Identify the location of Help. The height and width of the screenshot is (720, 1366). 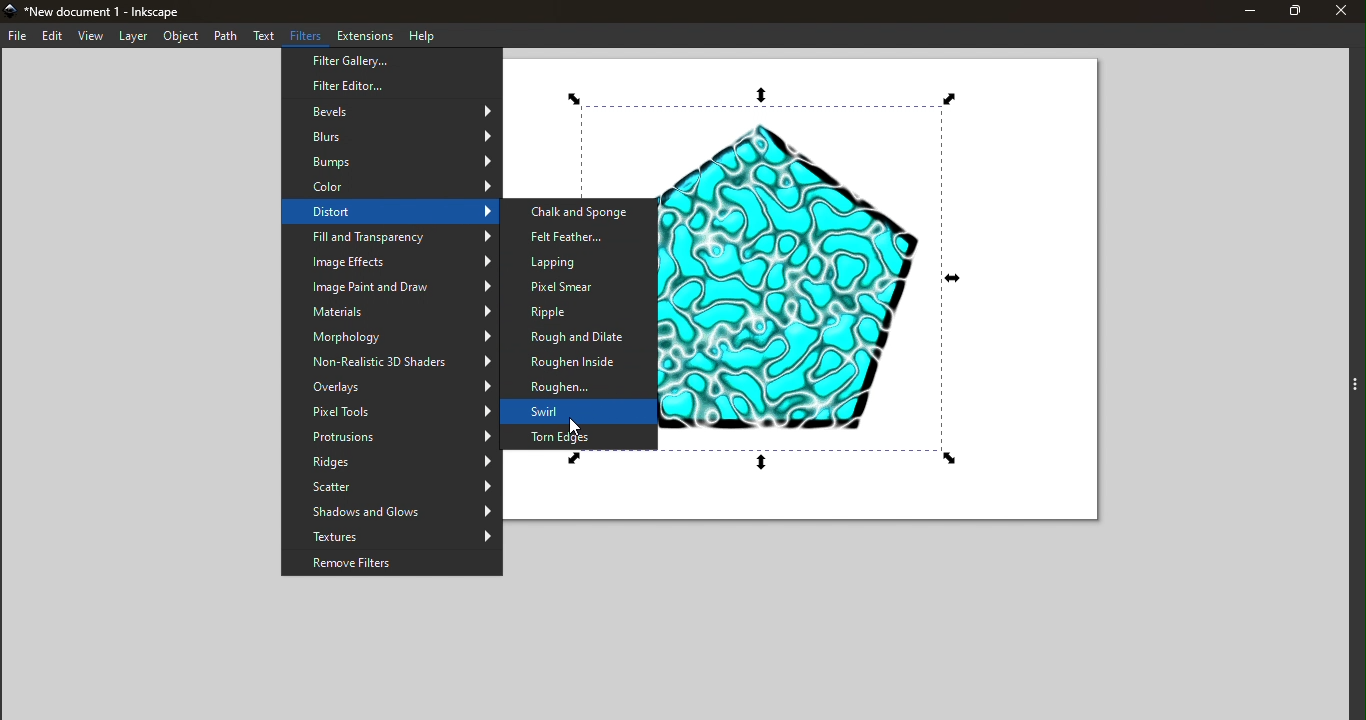
(428, 34).